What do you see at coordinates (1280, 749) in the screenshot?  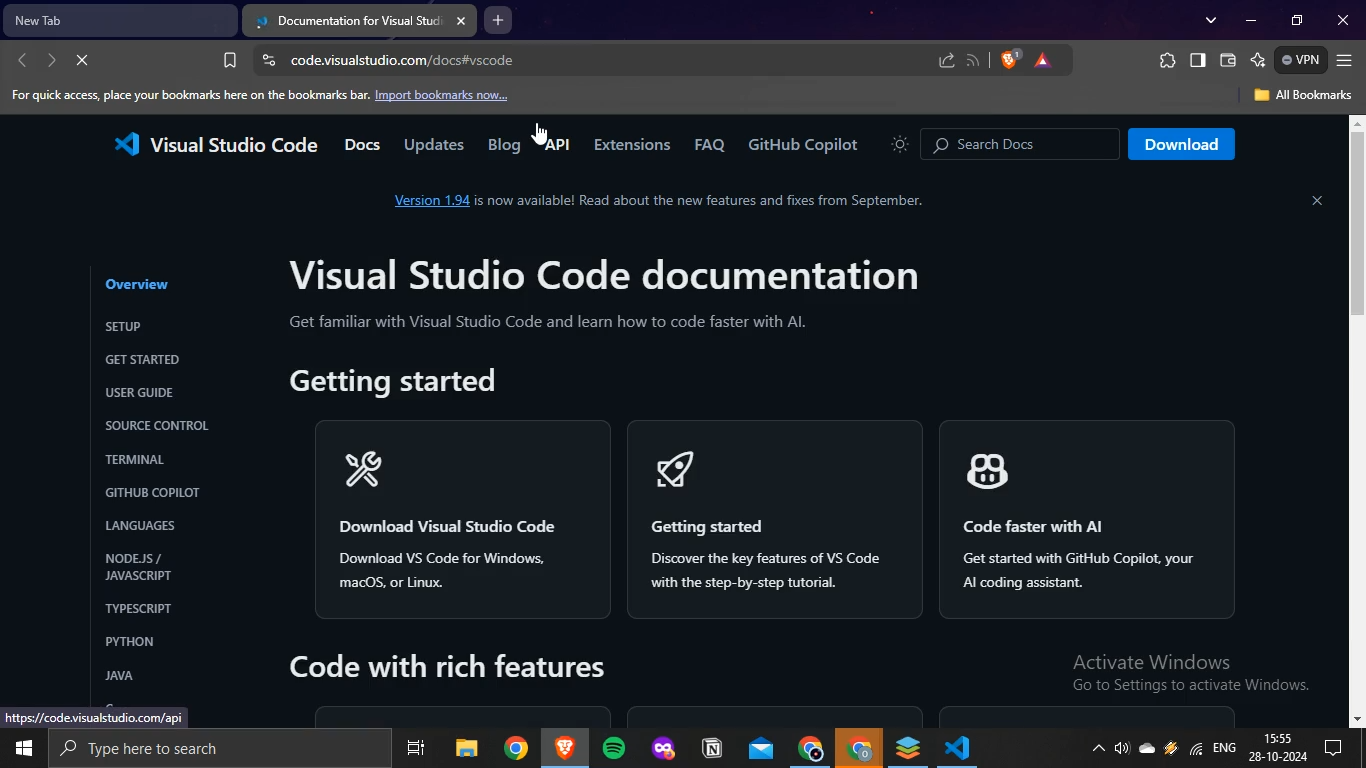 I see `date and time` at bounding box center [1280, 749].